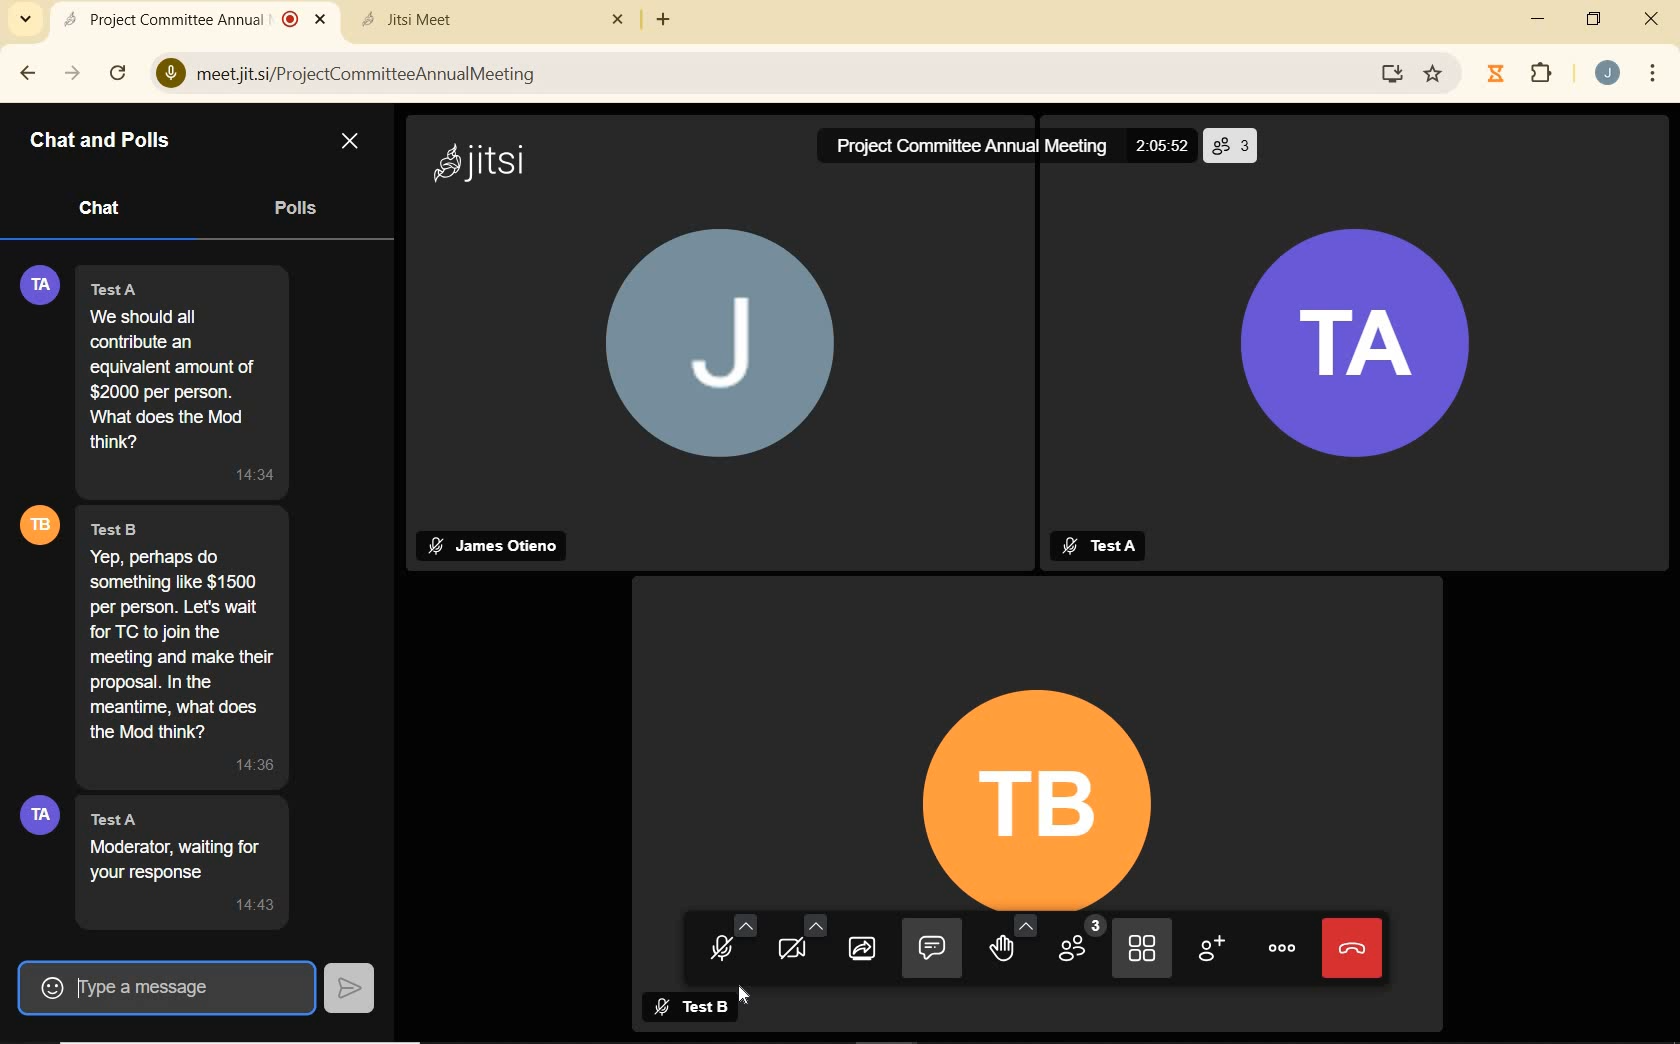  What do you see at coordinates (185, 859) in the screenshot?
I see `Moderator, waiting for
your response` at bounding box center [185, 859].